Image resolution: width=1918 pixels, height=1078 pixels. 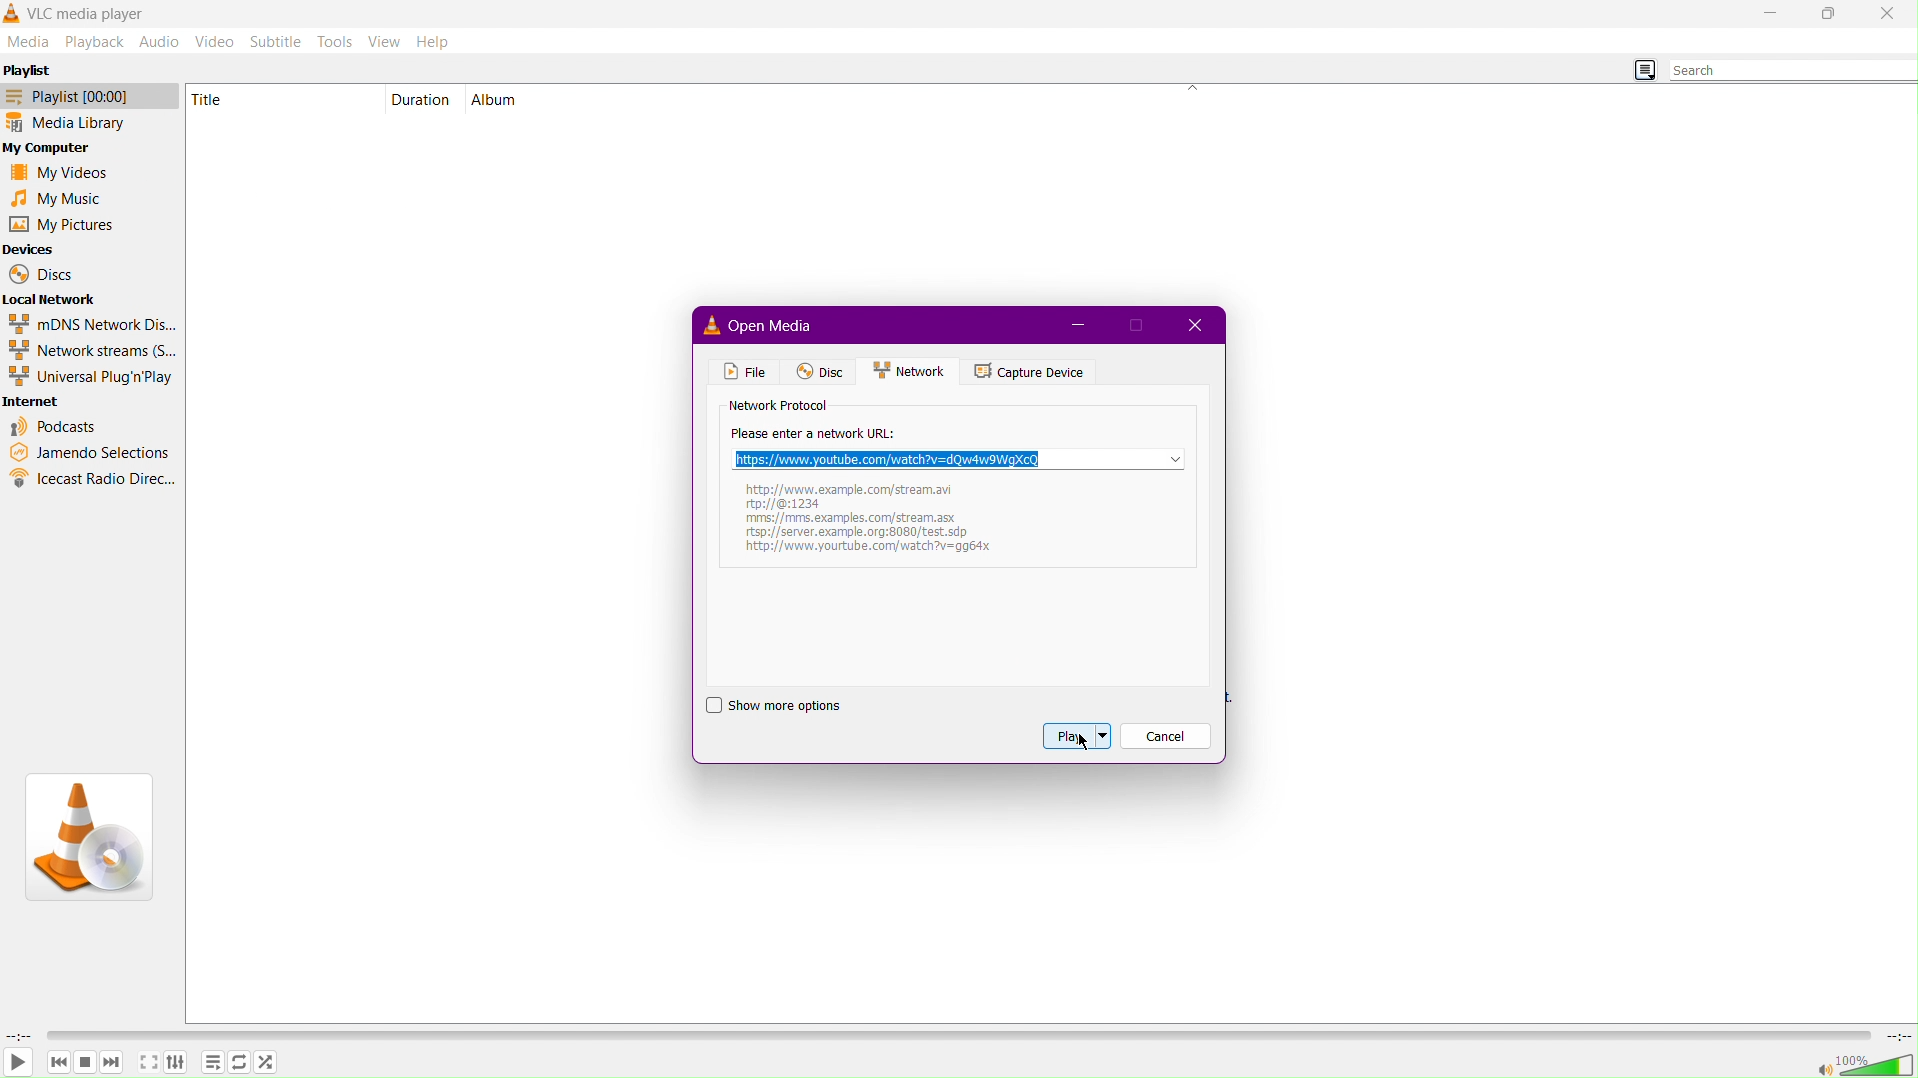 What do you see at coordinates (867, 553) in the screenshot?
I see `rtsp://server.example.org:8080/test.sdp` at bounding box center [867, 553].